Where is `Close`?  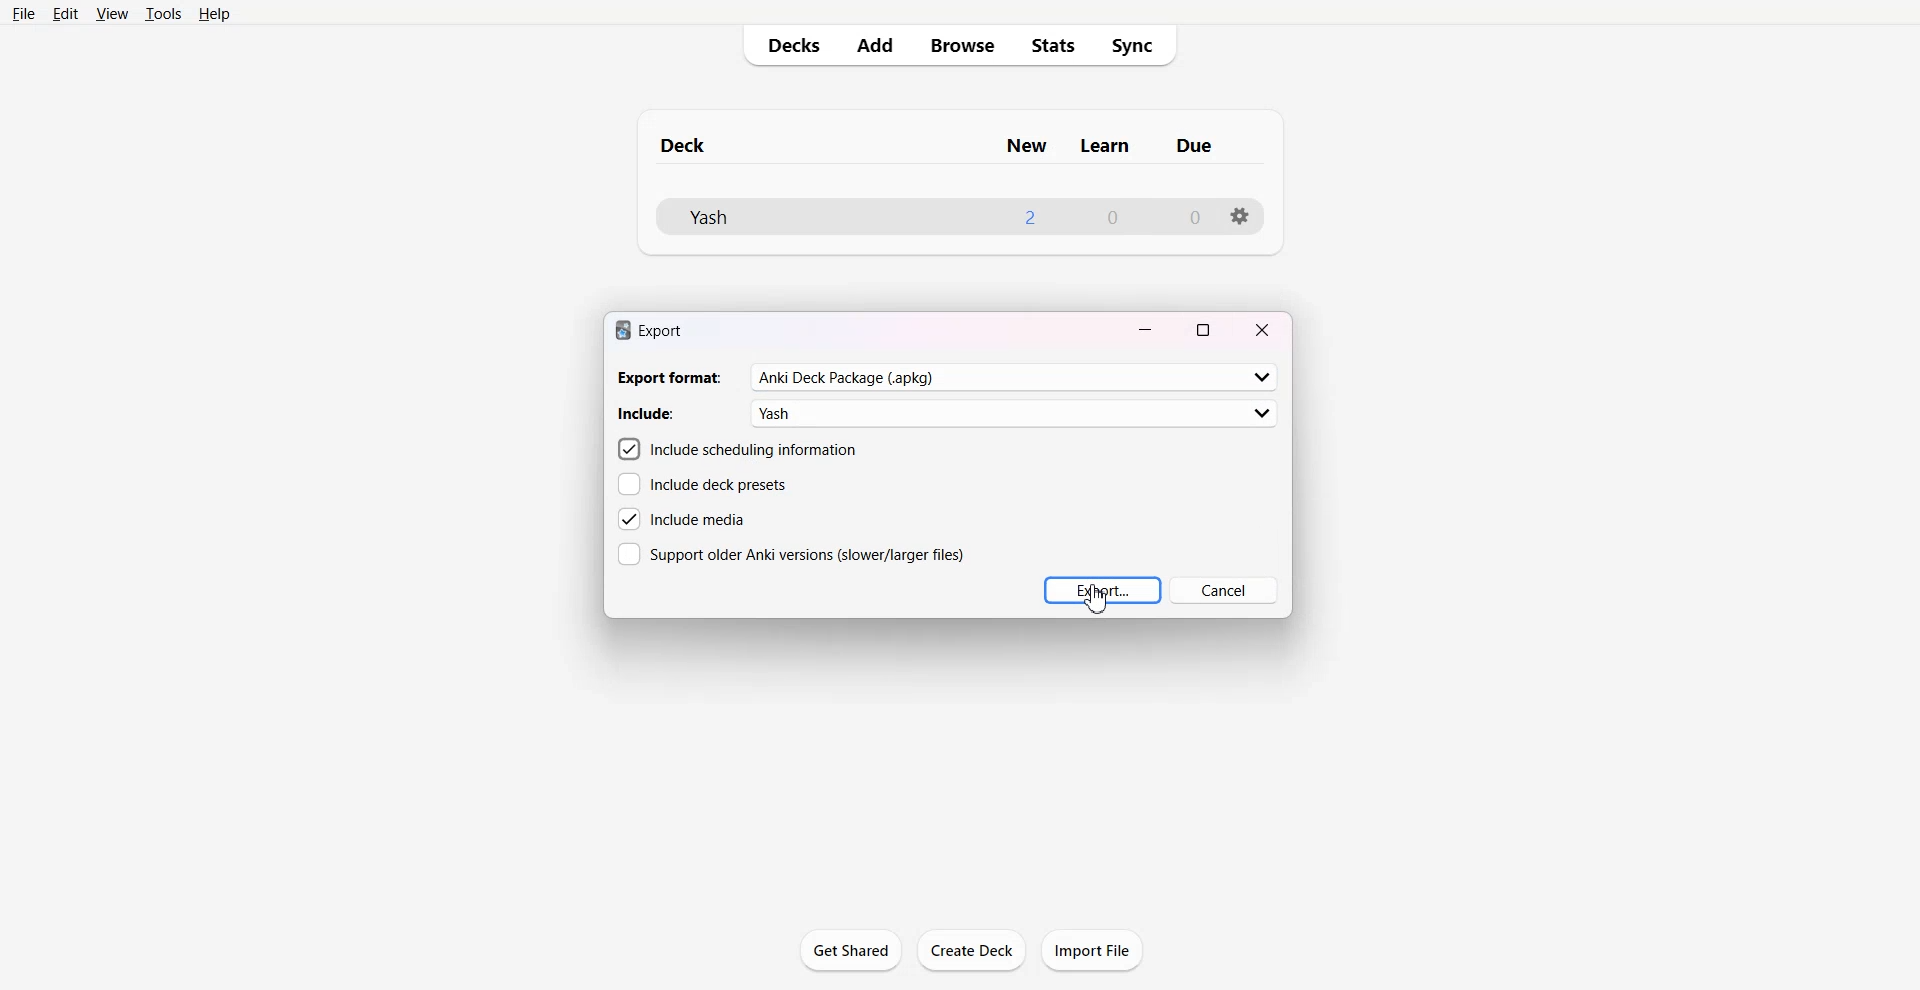
Close is located at coordinates (1262, 328).